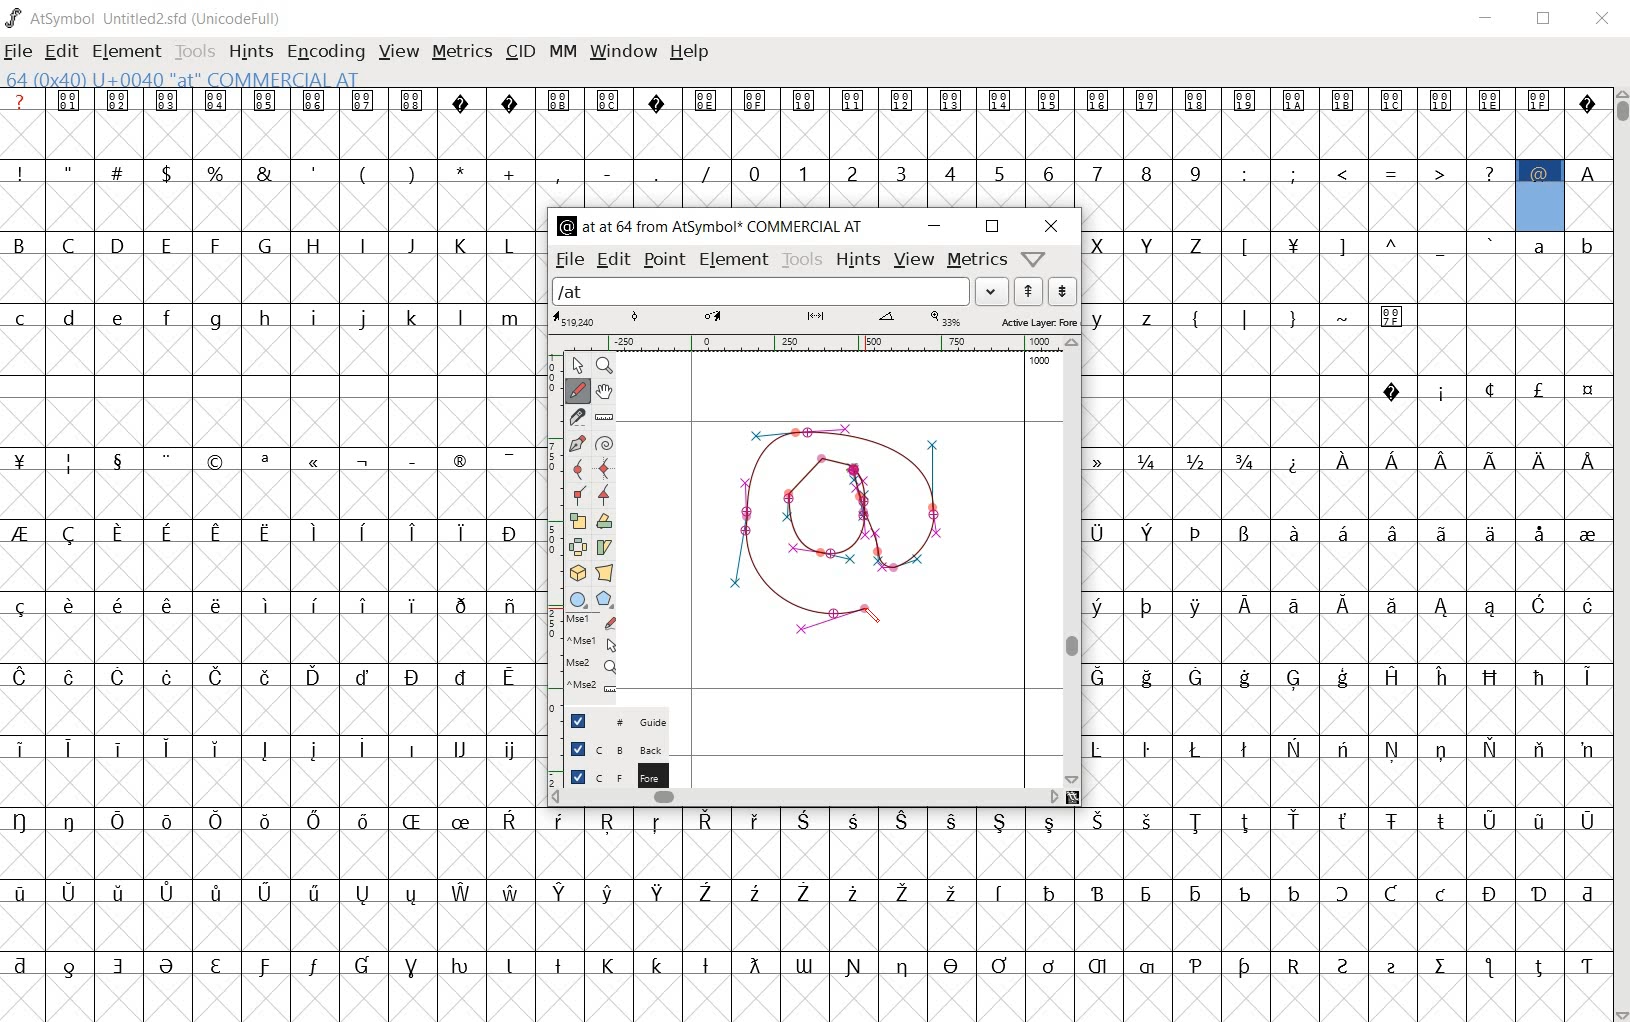  Describe the element at coordinates (1547, 22) in the screenshot. I see `RESTORE DOWN` at that location.